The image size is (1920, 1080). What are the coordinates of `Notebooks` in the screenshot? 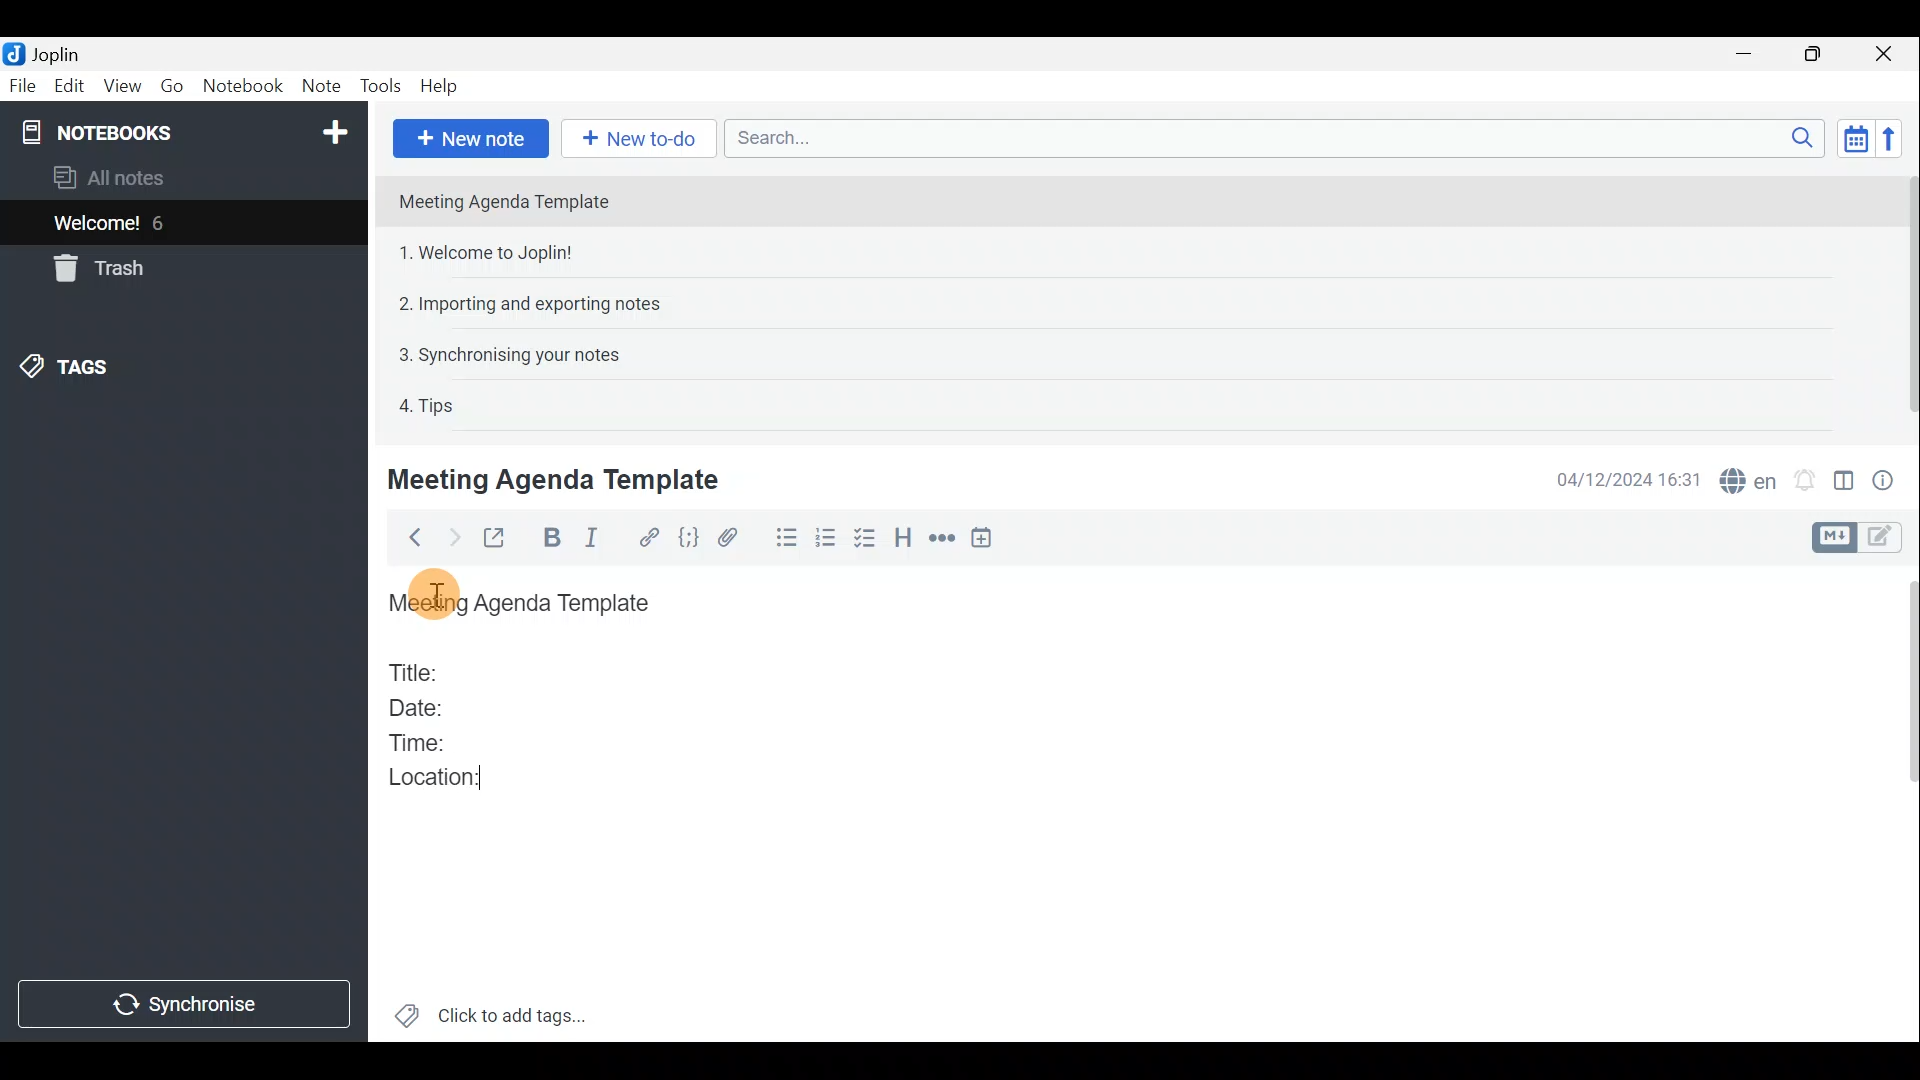 It's located at (187, 131).